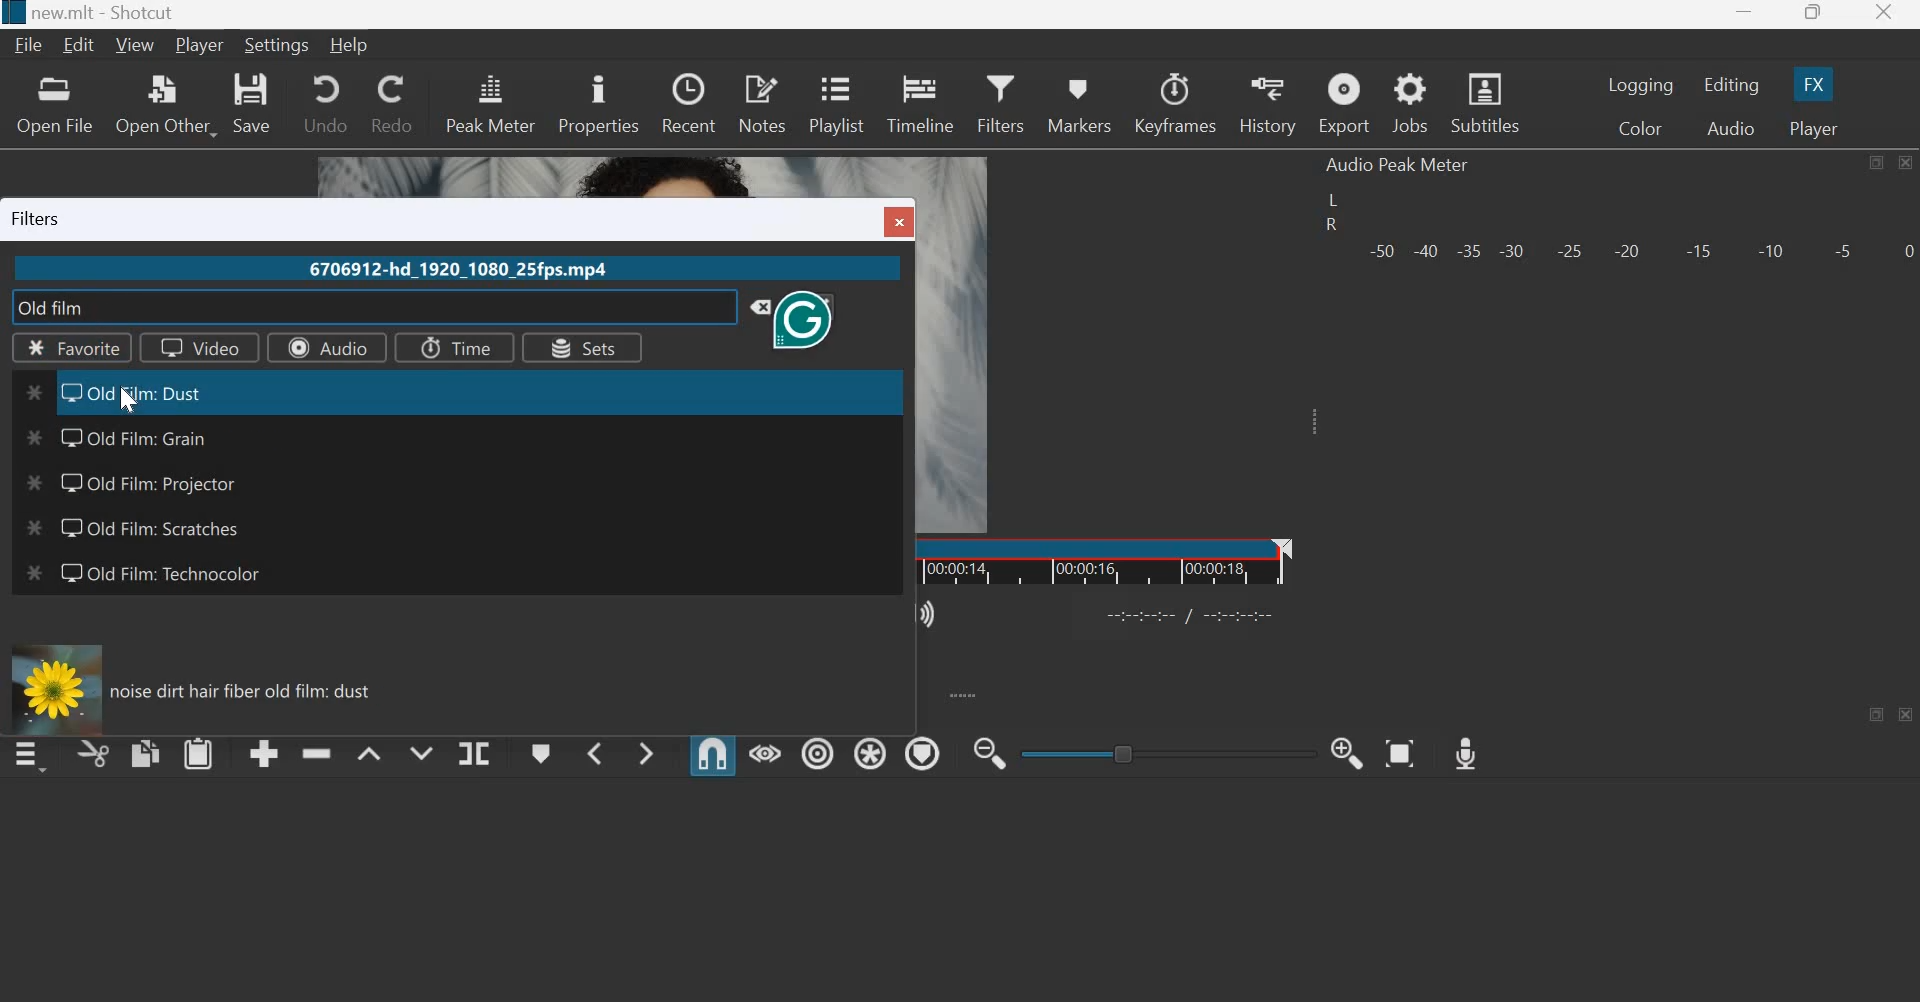 The image size is (1920, 1002). I want to click on Show the volume control, so click(930, 611).